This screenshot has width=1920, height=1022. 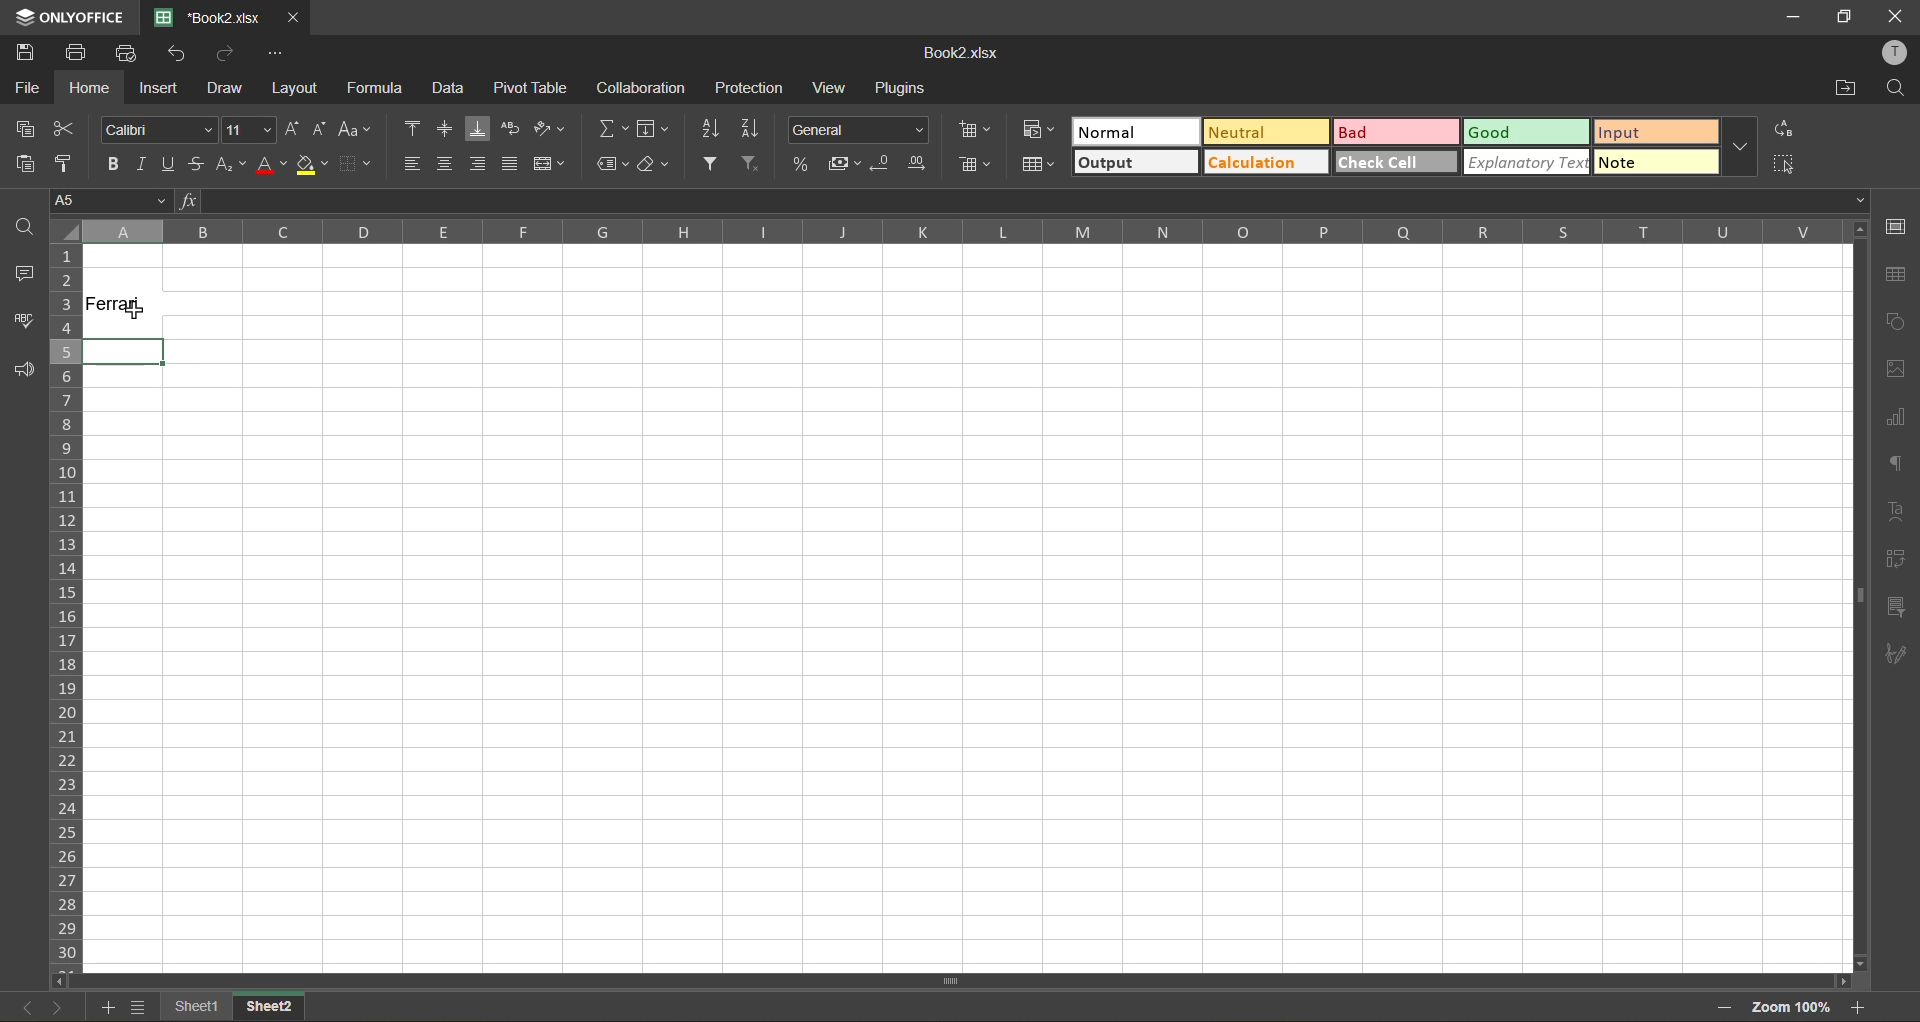 I want to click on fields, so click(x=659, y=128).